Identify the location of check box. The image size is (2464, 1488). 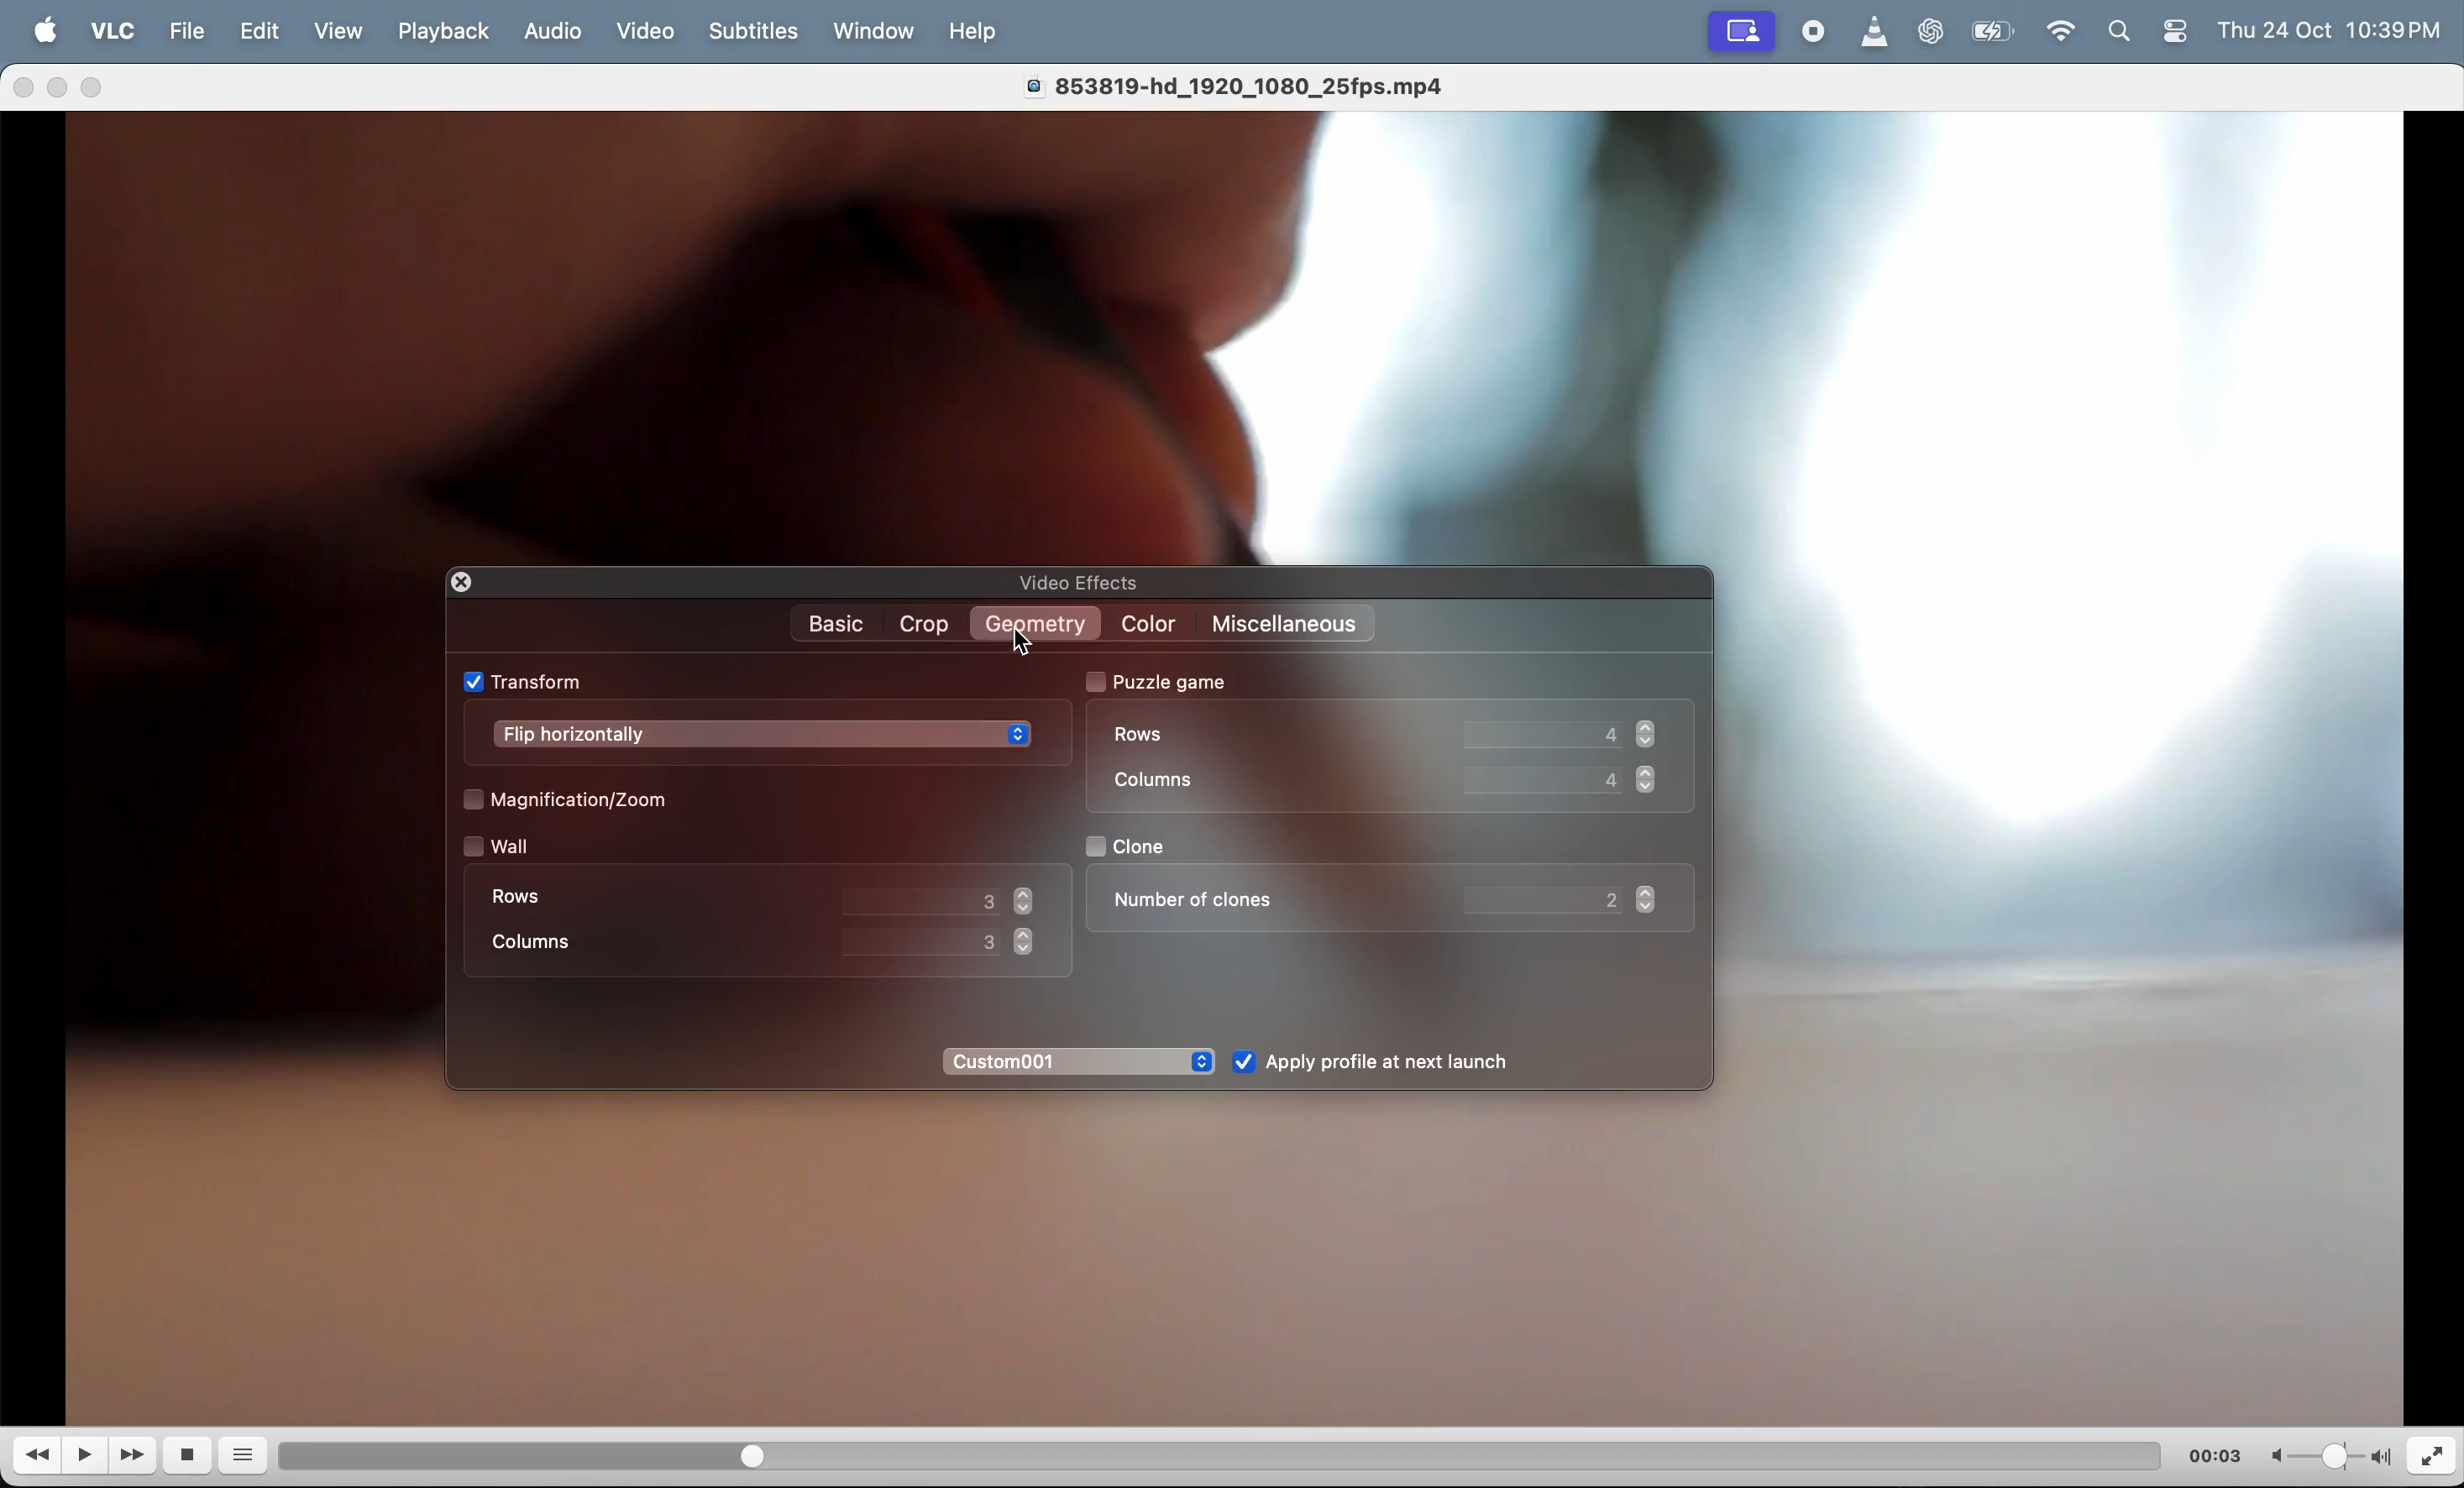
(473, 680).